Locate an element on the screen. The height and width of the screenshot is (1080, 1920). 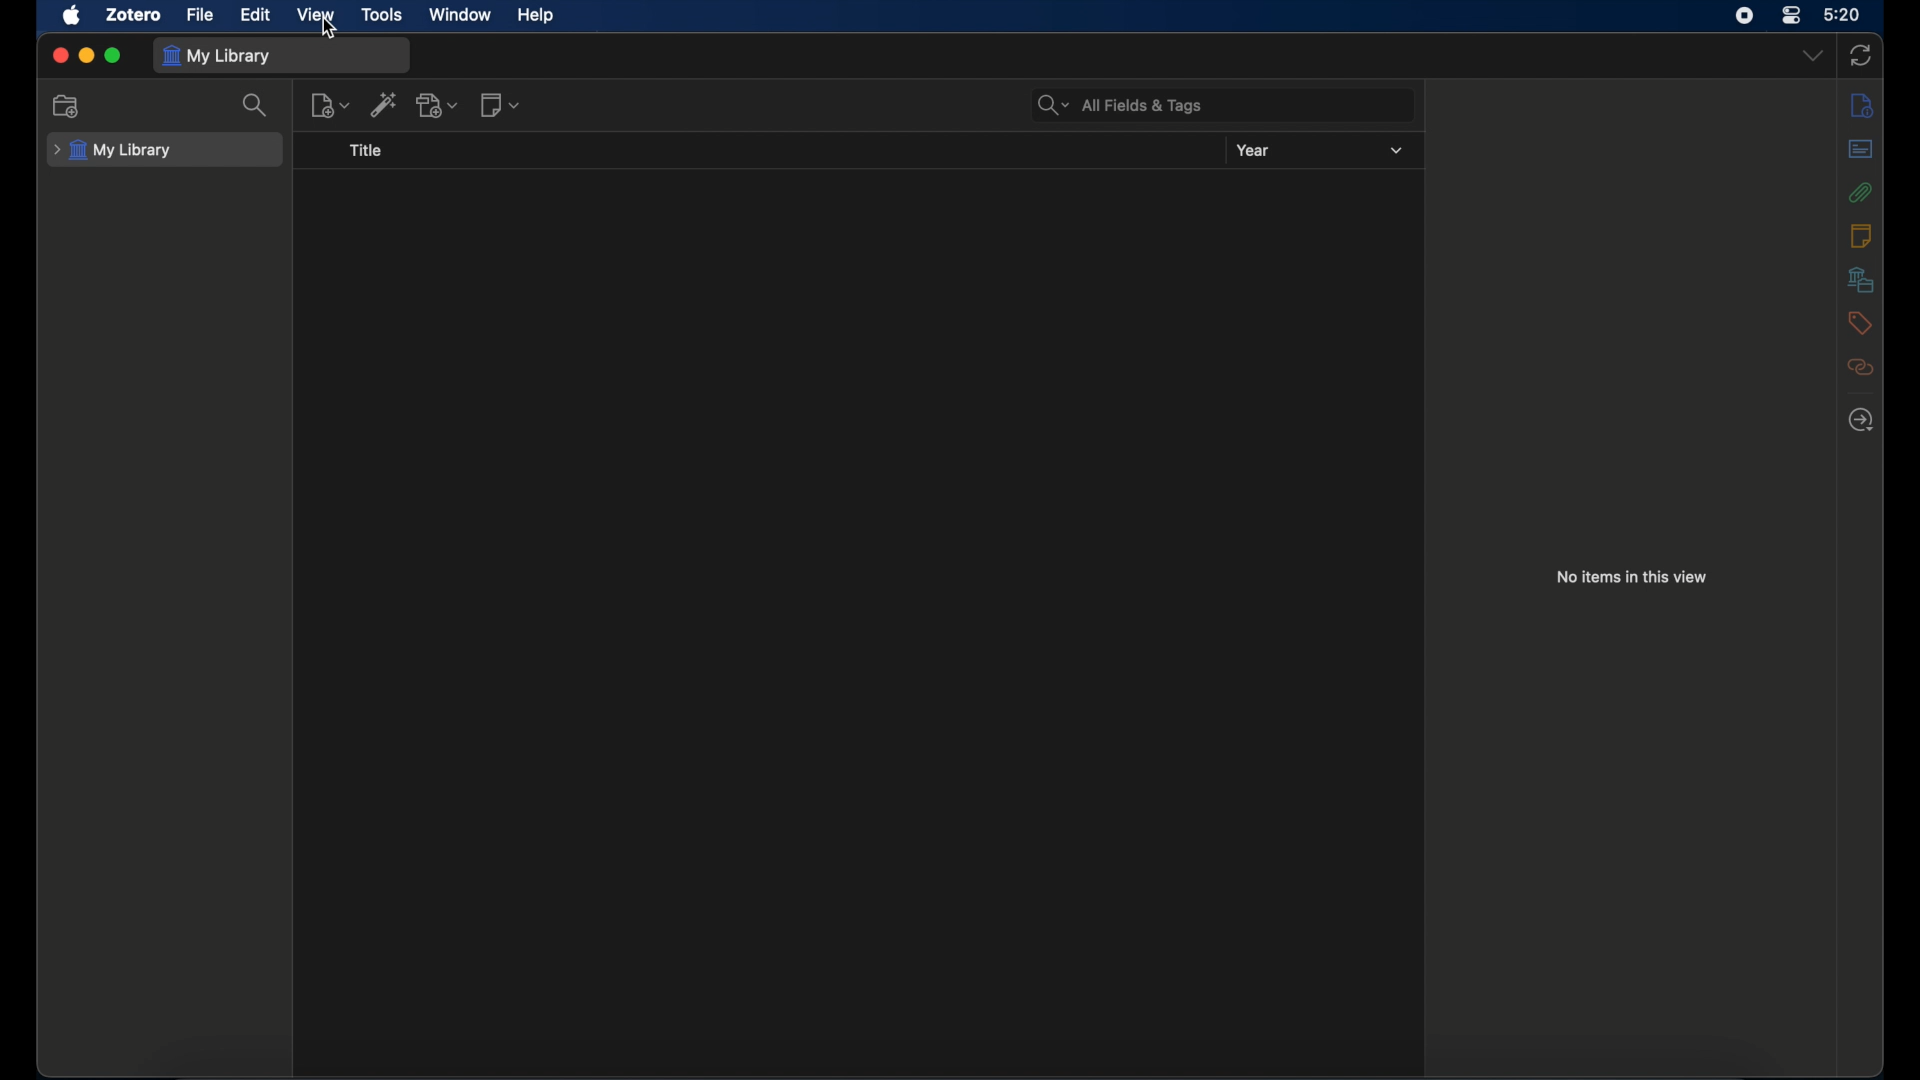
cursor is located at coordinates (328, 30).